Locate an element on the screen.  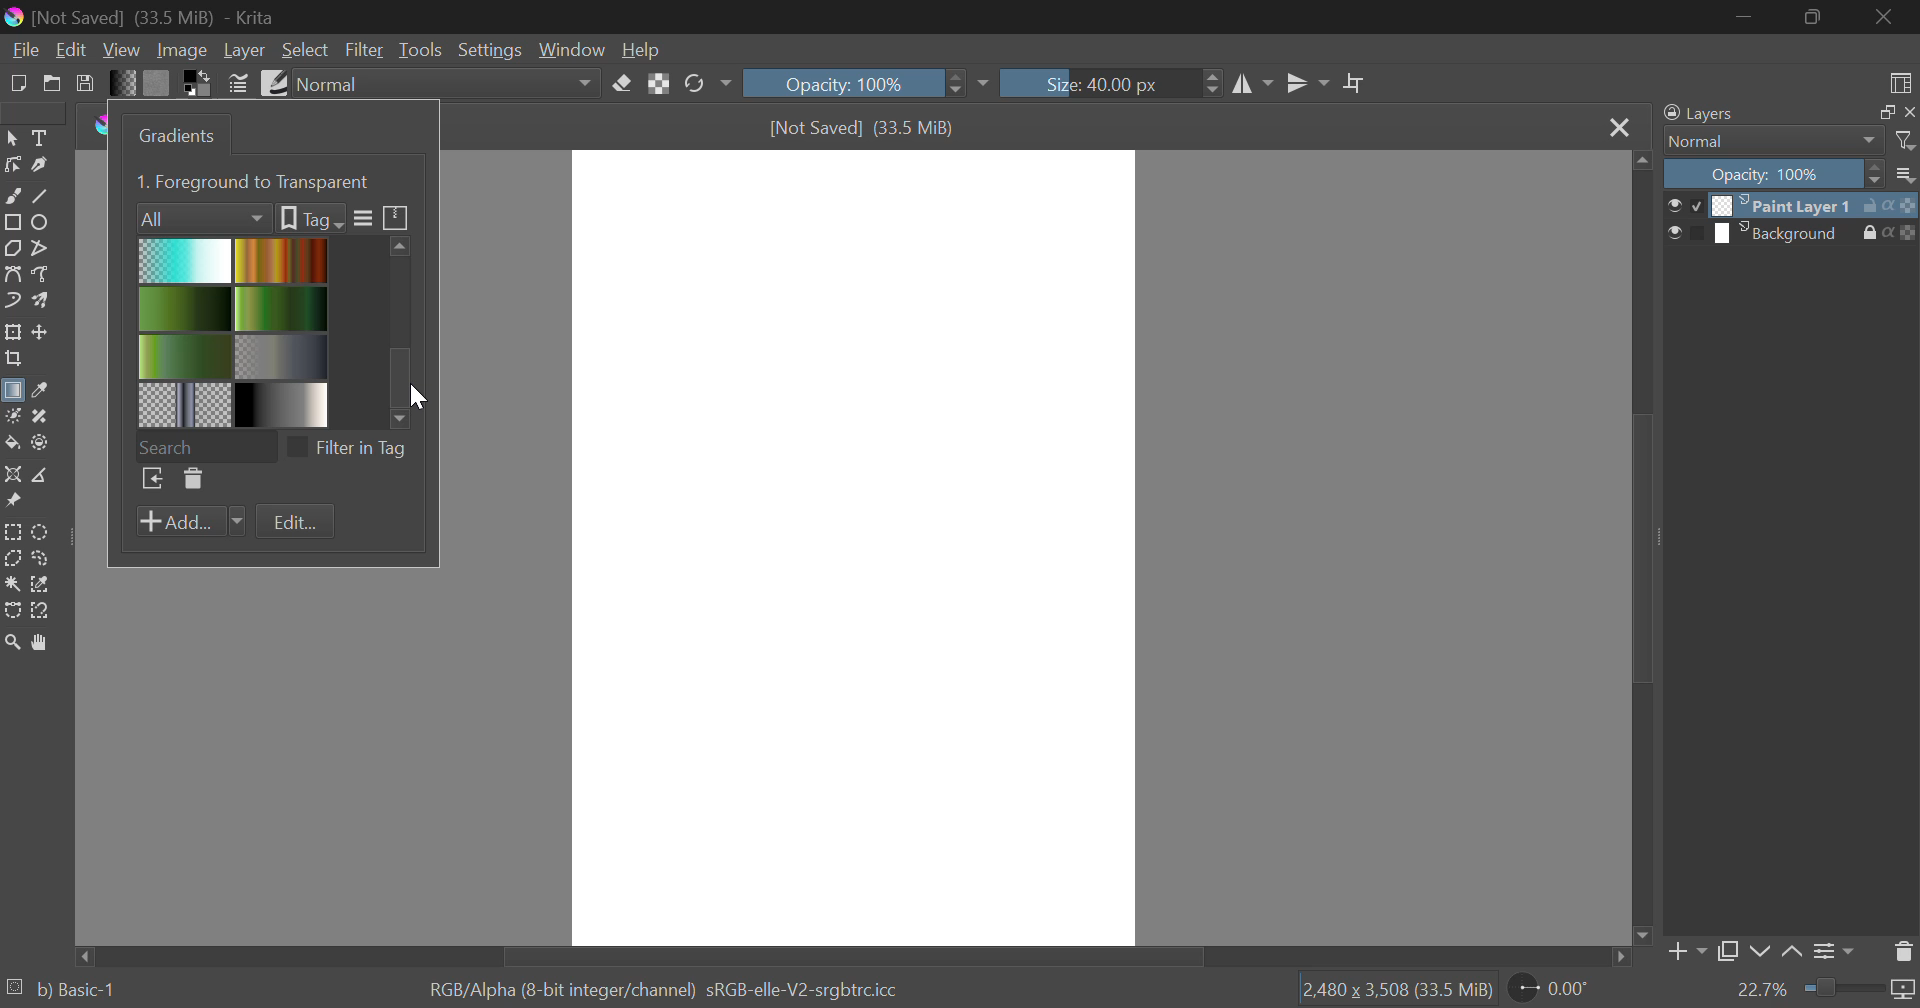
Bezier Curve Selection is located at coordinates (12, 608).